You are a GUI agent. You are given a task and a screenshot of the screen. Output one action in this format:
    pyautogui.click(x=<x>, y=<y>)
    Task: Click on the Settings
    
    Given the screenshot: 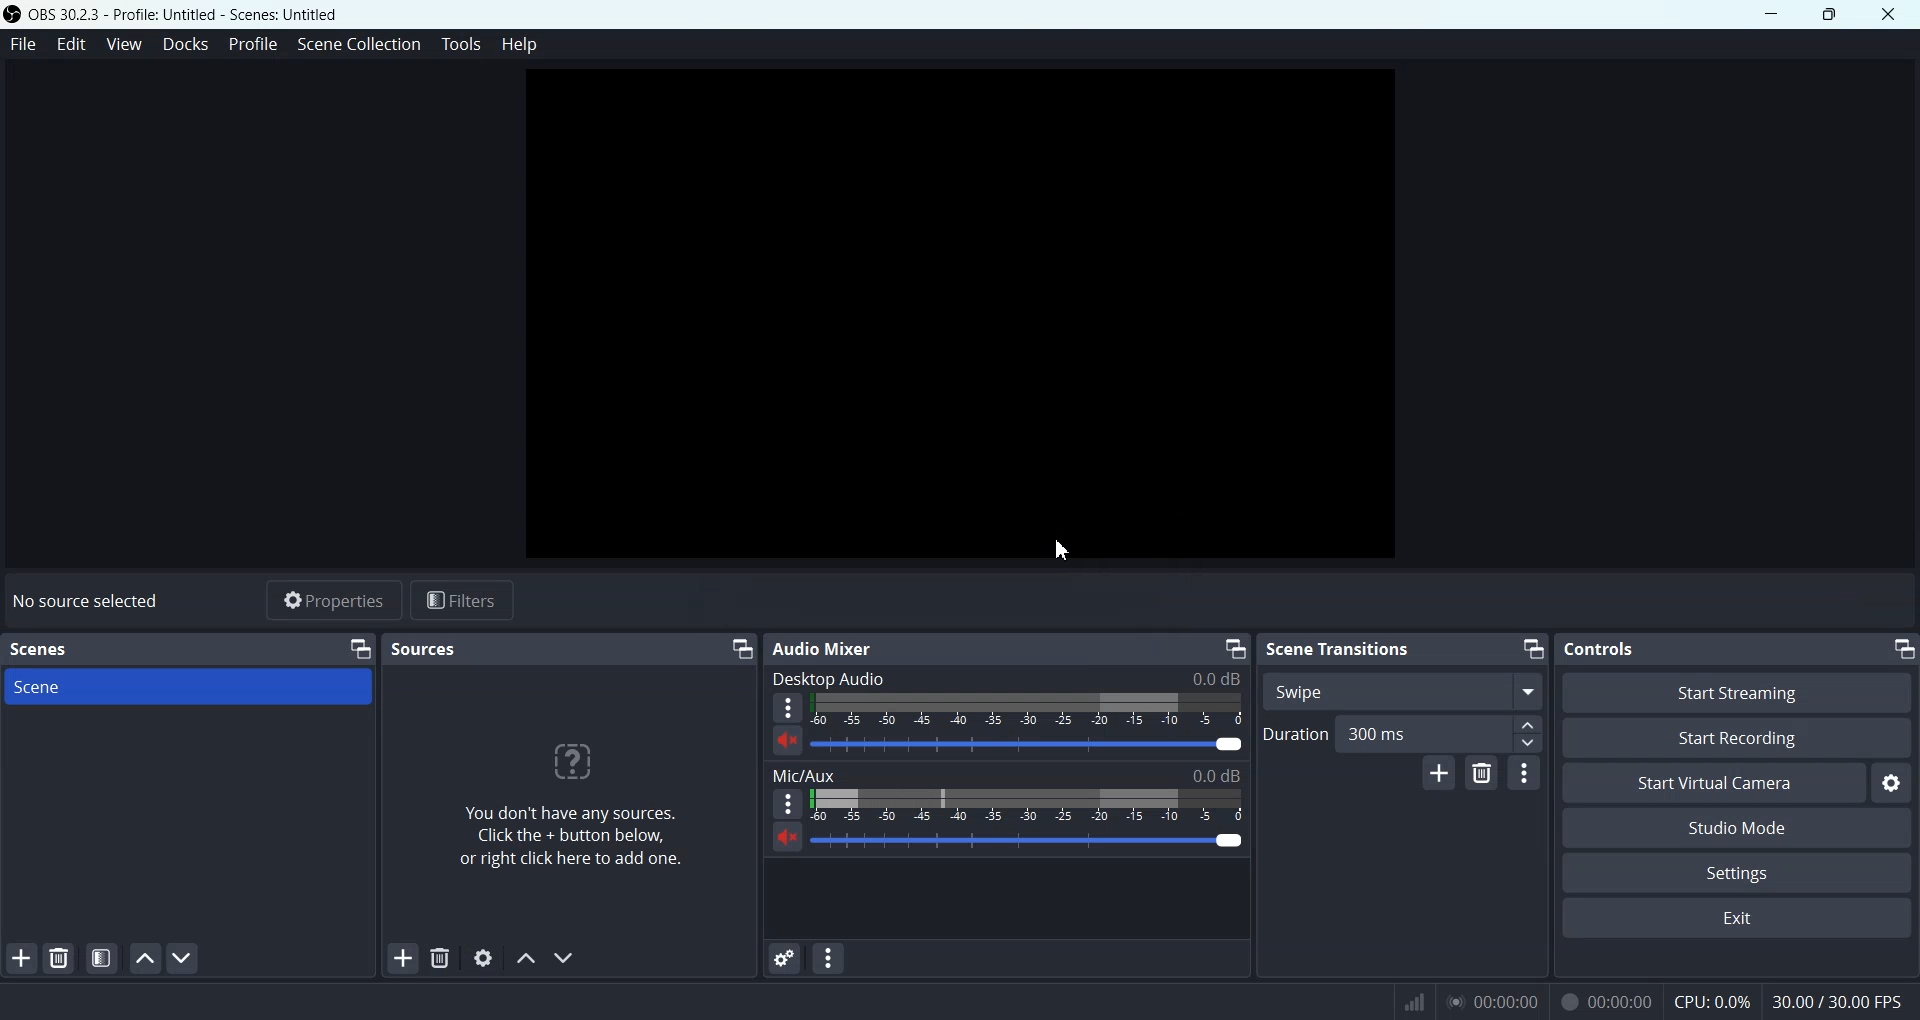 What is the action you would take?
    pyautogui.click(x=1894, y=783)
    